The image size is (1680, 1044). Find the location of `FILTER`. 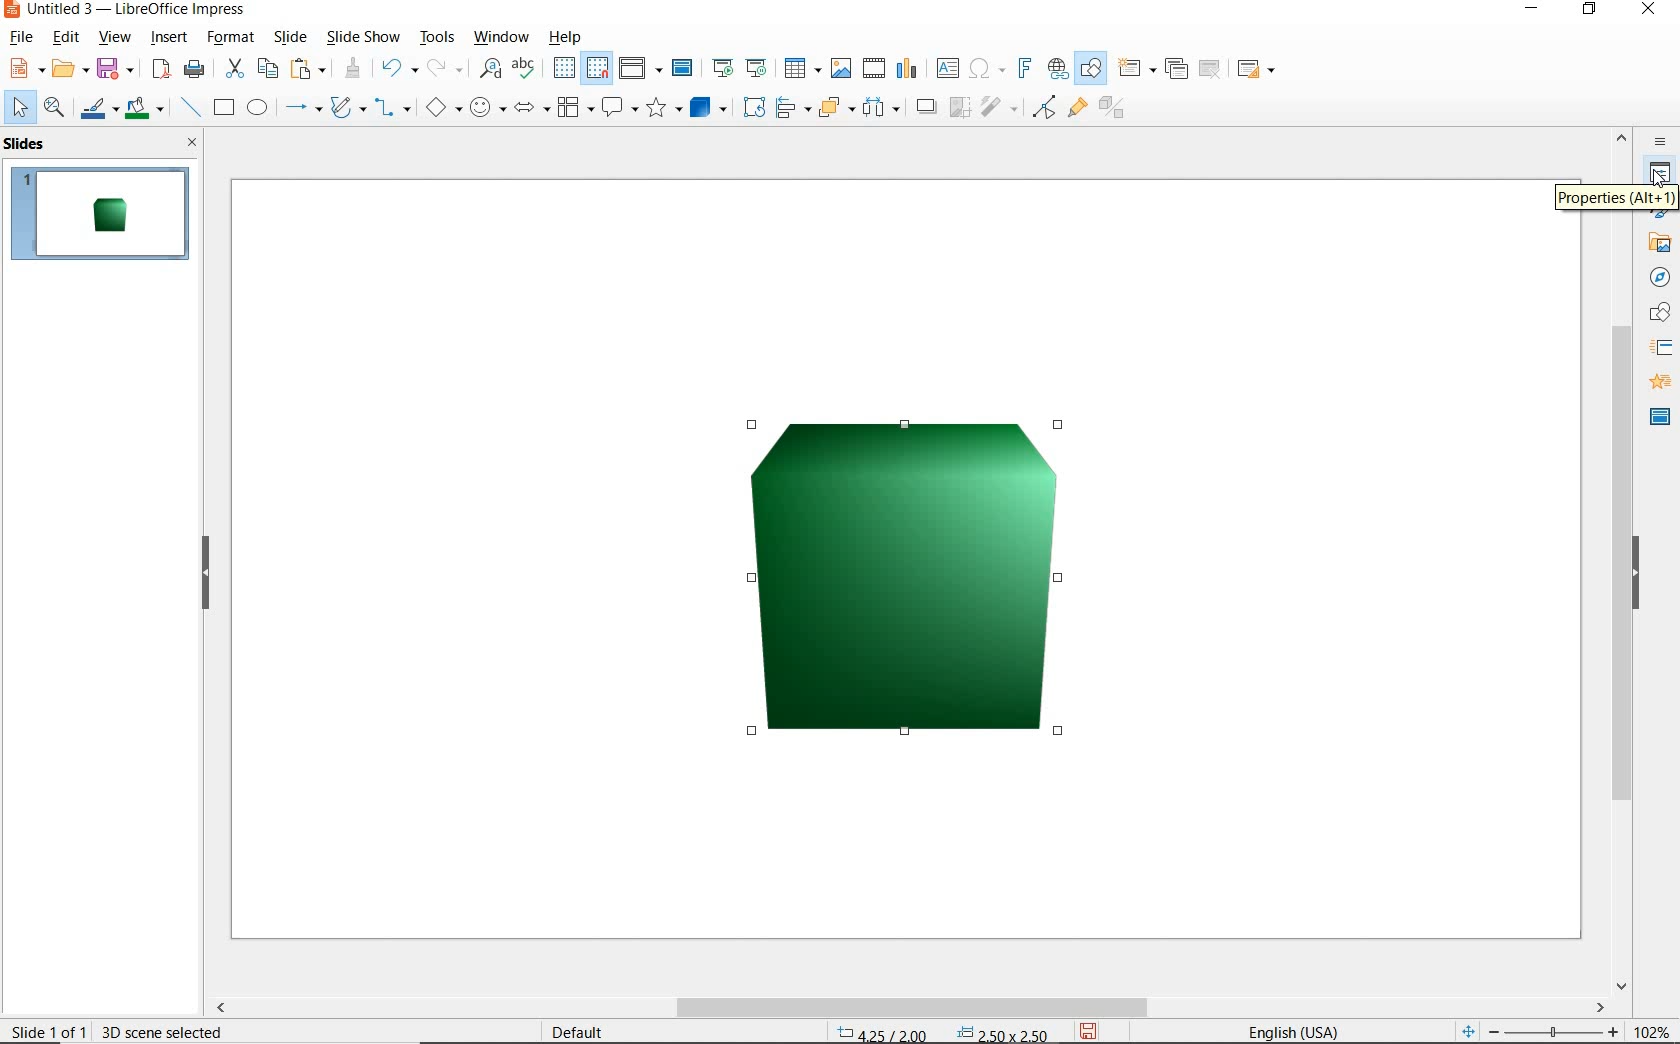

FILTER is located at coordinates (999, 109).